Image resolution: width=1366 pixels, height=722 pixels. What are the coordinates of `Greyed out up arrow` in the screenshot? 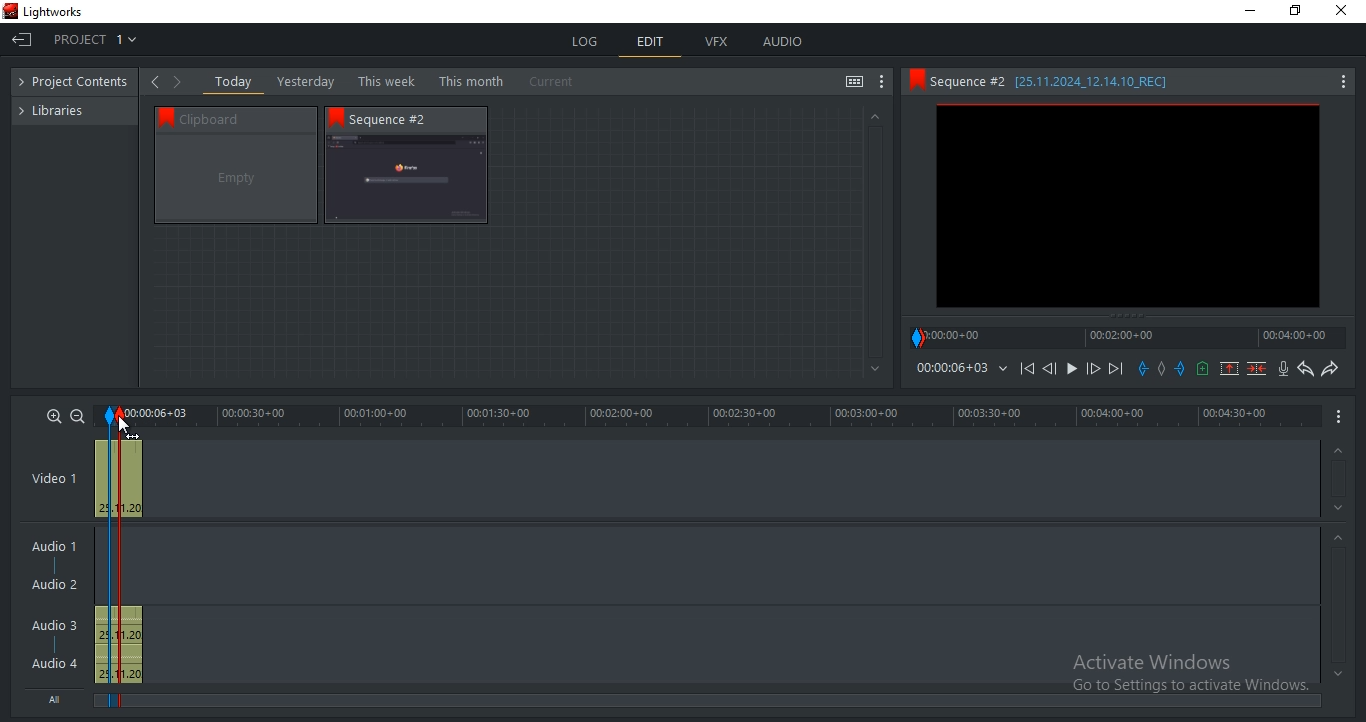 It's located at (1341, 540).